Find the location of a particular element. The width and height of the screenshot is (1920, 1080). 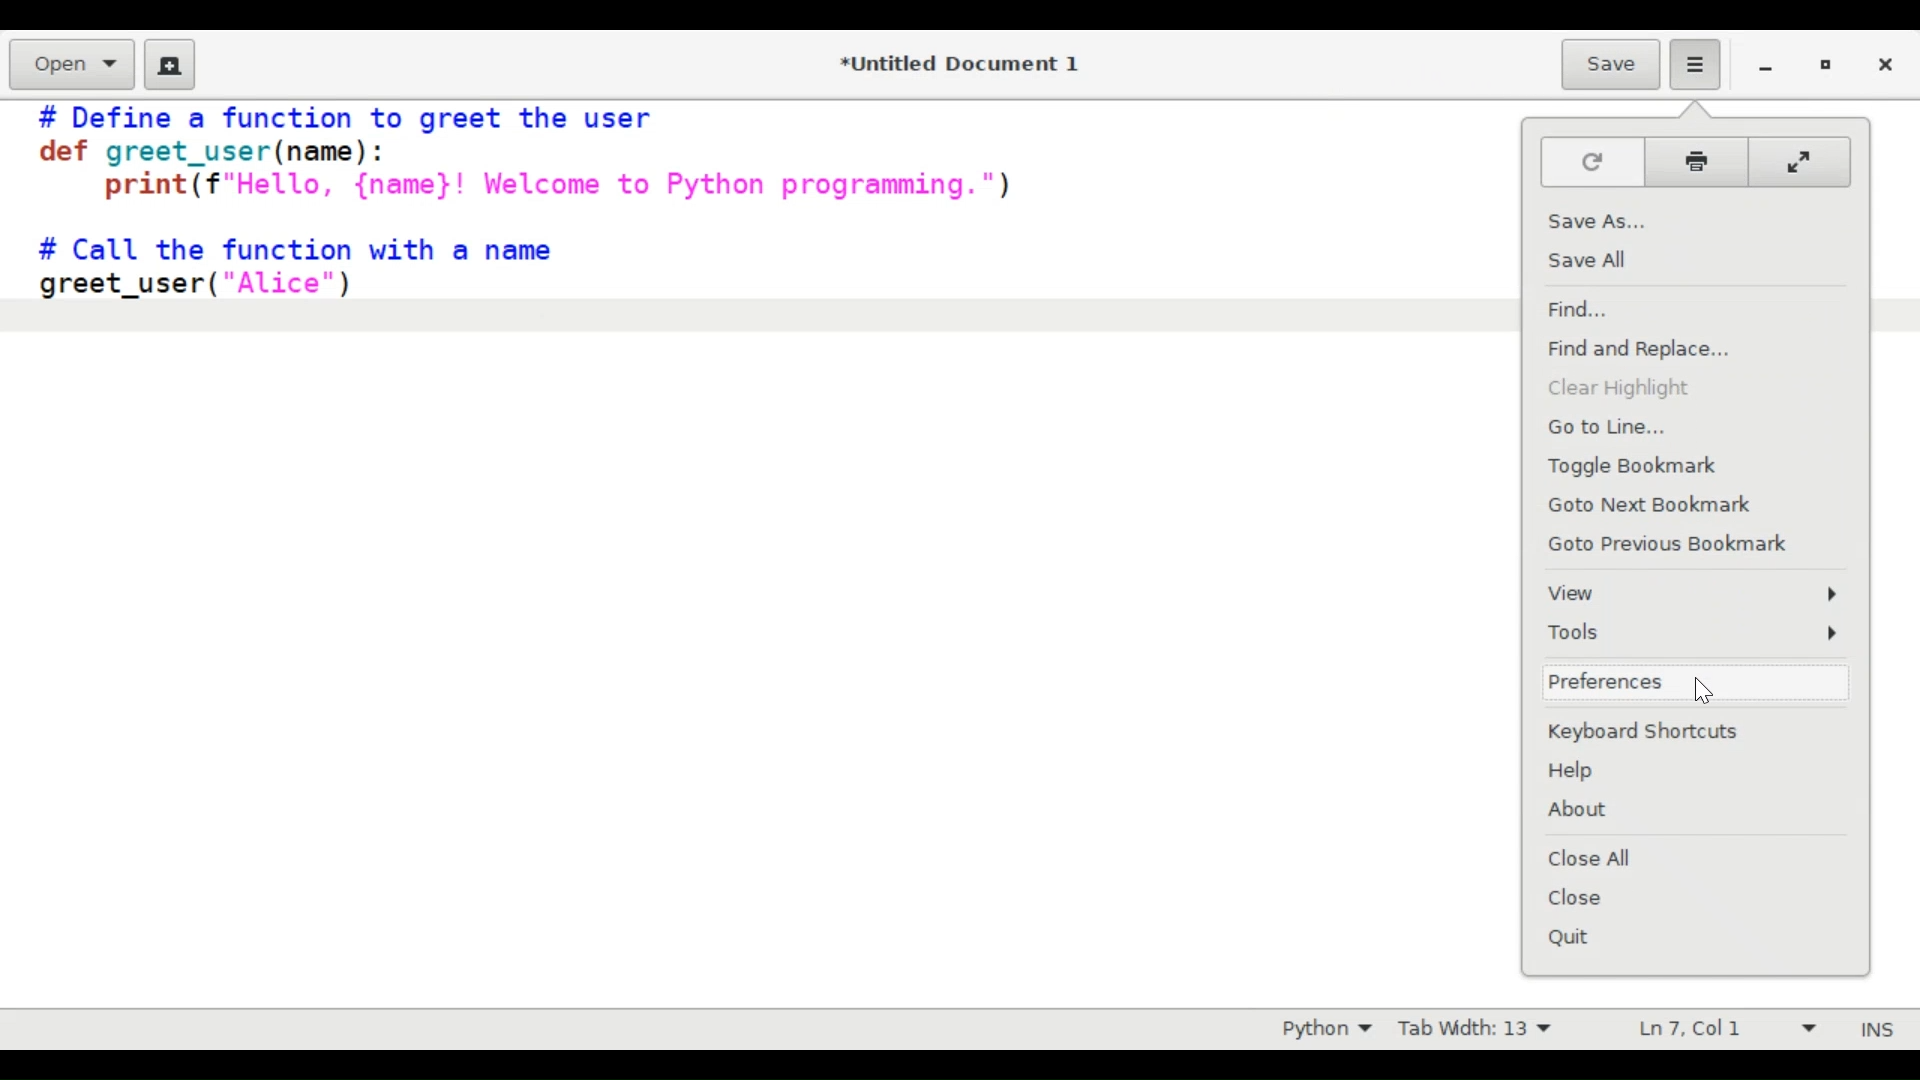

Quit is located at coordinates (1664, 936).